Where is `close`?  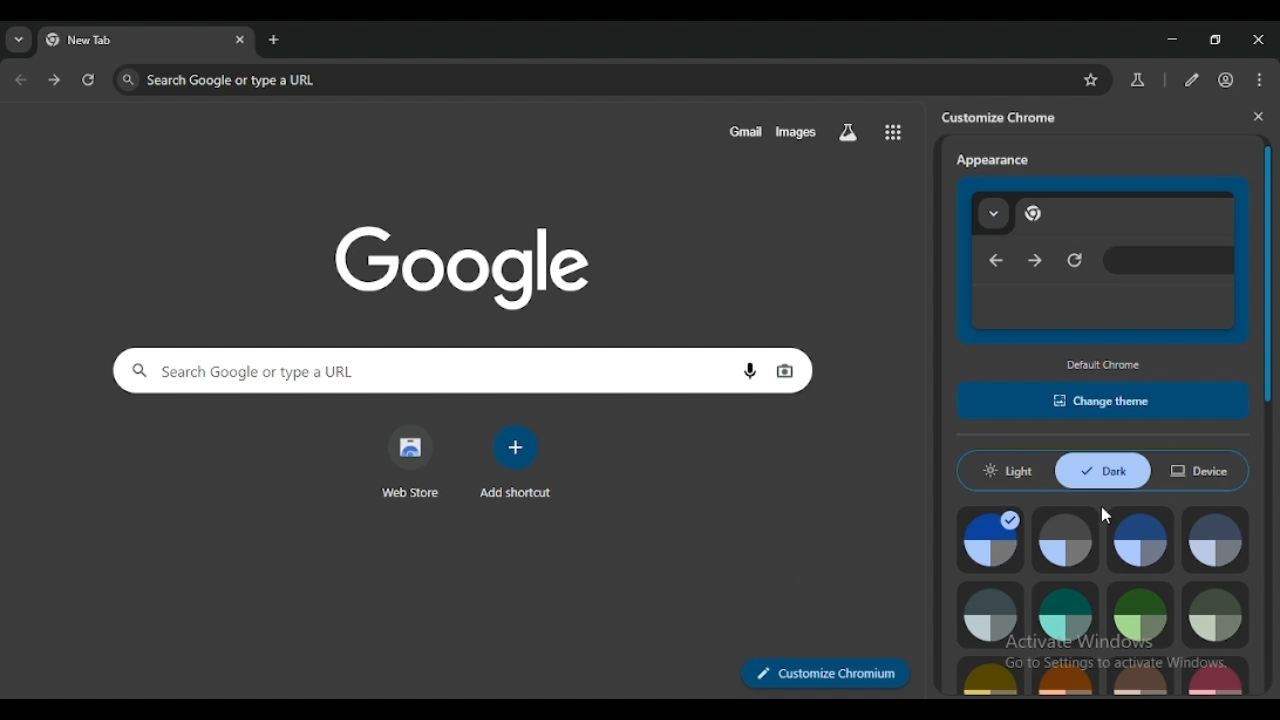 close is located at coordinates (1257, 40).